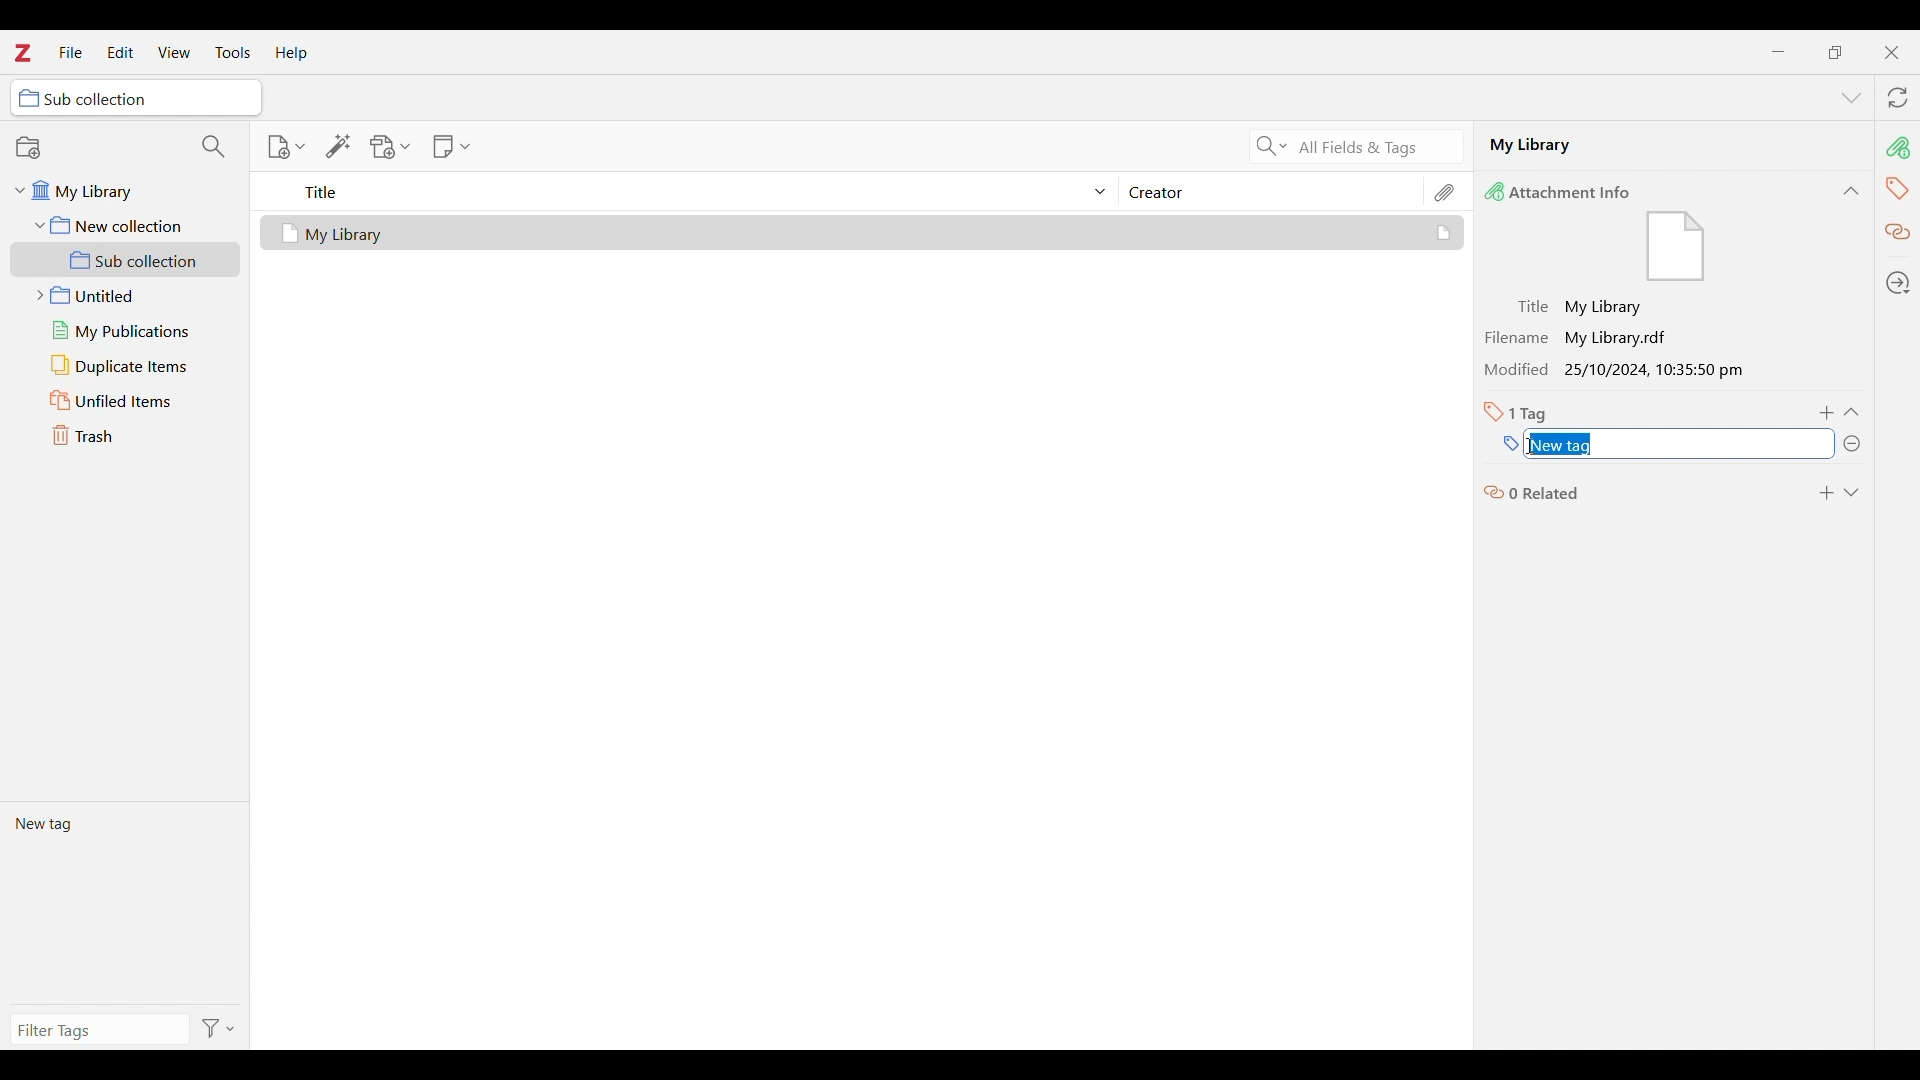 Image resolution: width=1920 pixels, height=1080 pixels. What do you see at coordinates (1531, 446) in the screenshot?
I see `Cursor position unchanged, "R" typed` at bounding box center [1531, 446].